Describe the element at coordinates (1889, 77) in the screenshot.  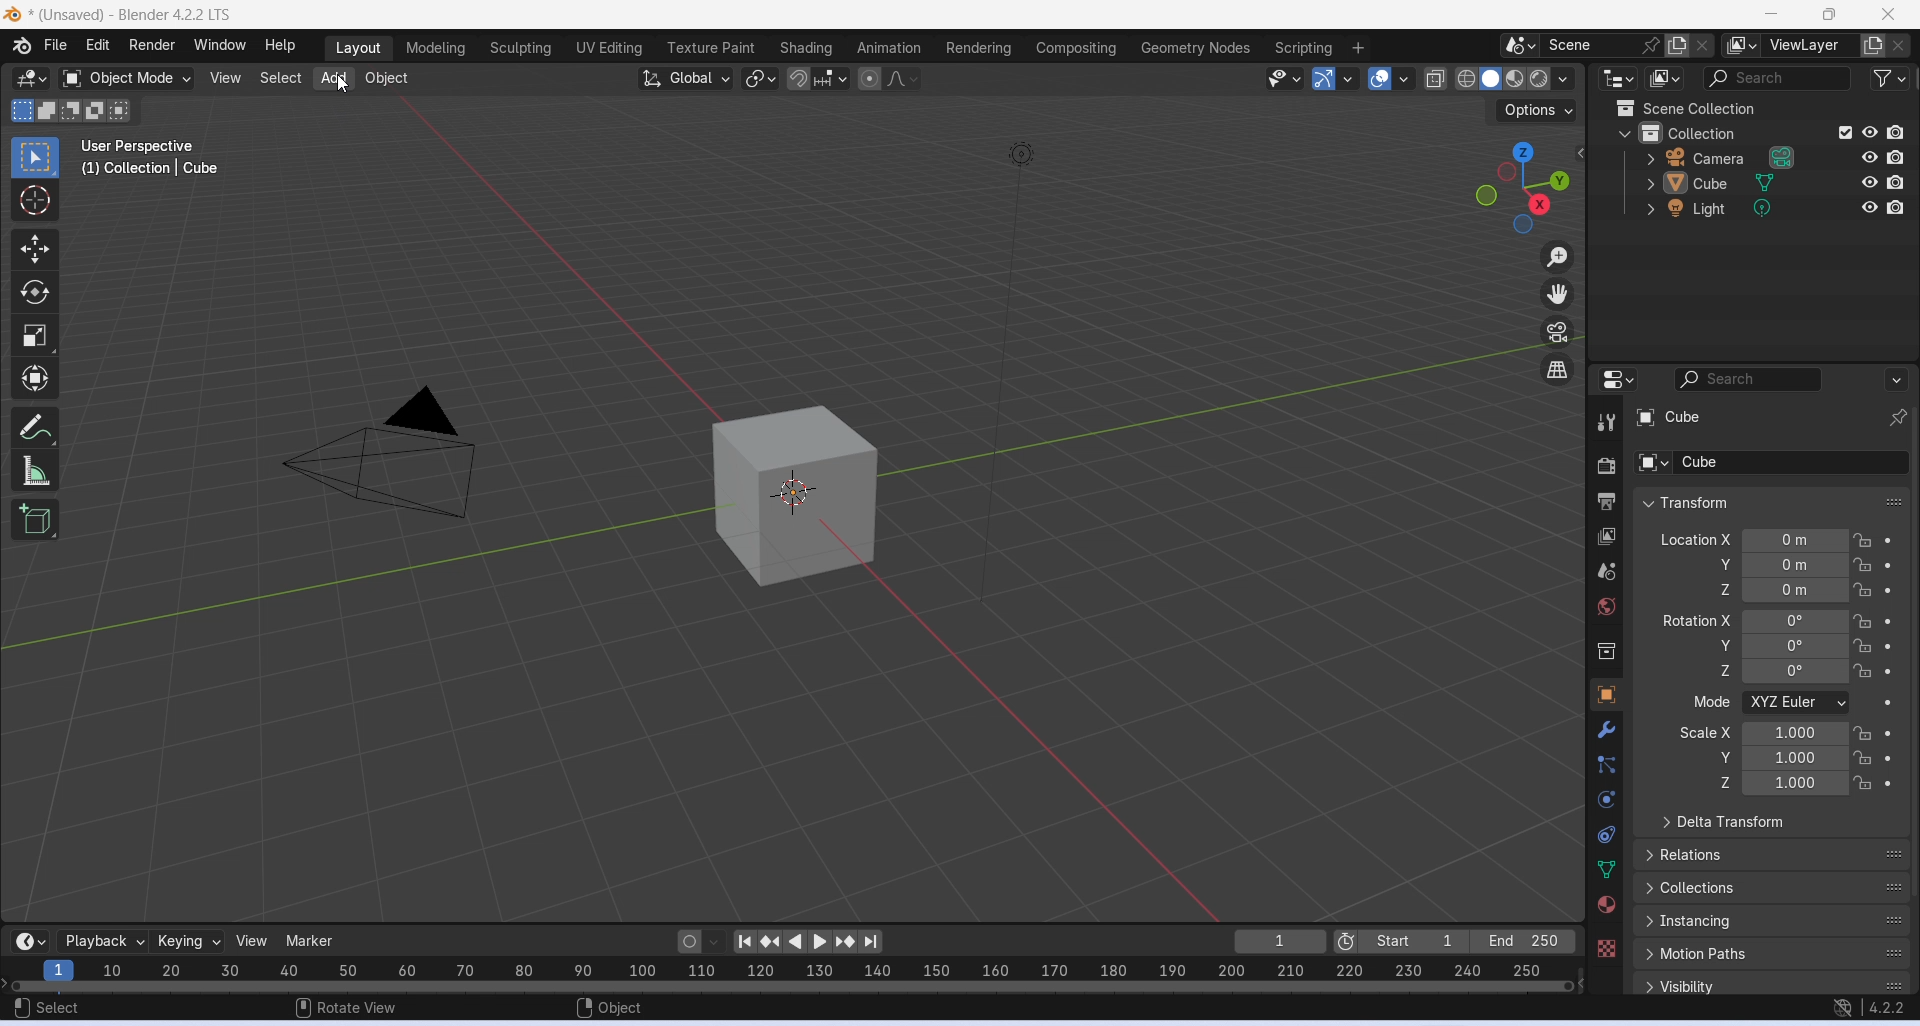
I see `filter` at that location.